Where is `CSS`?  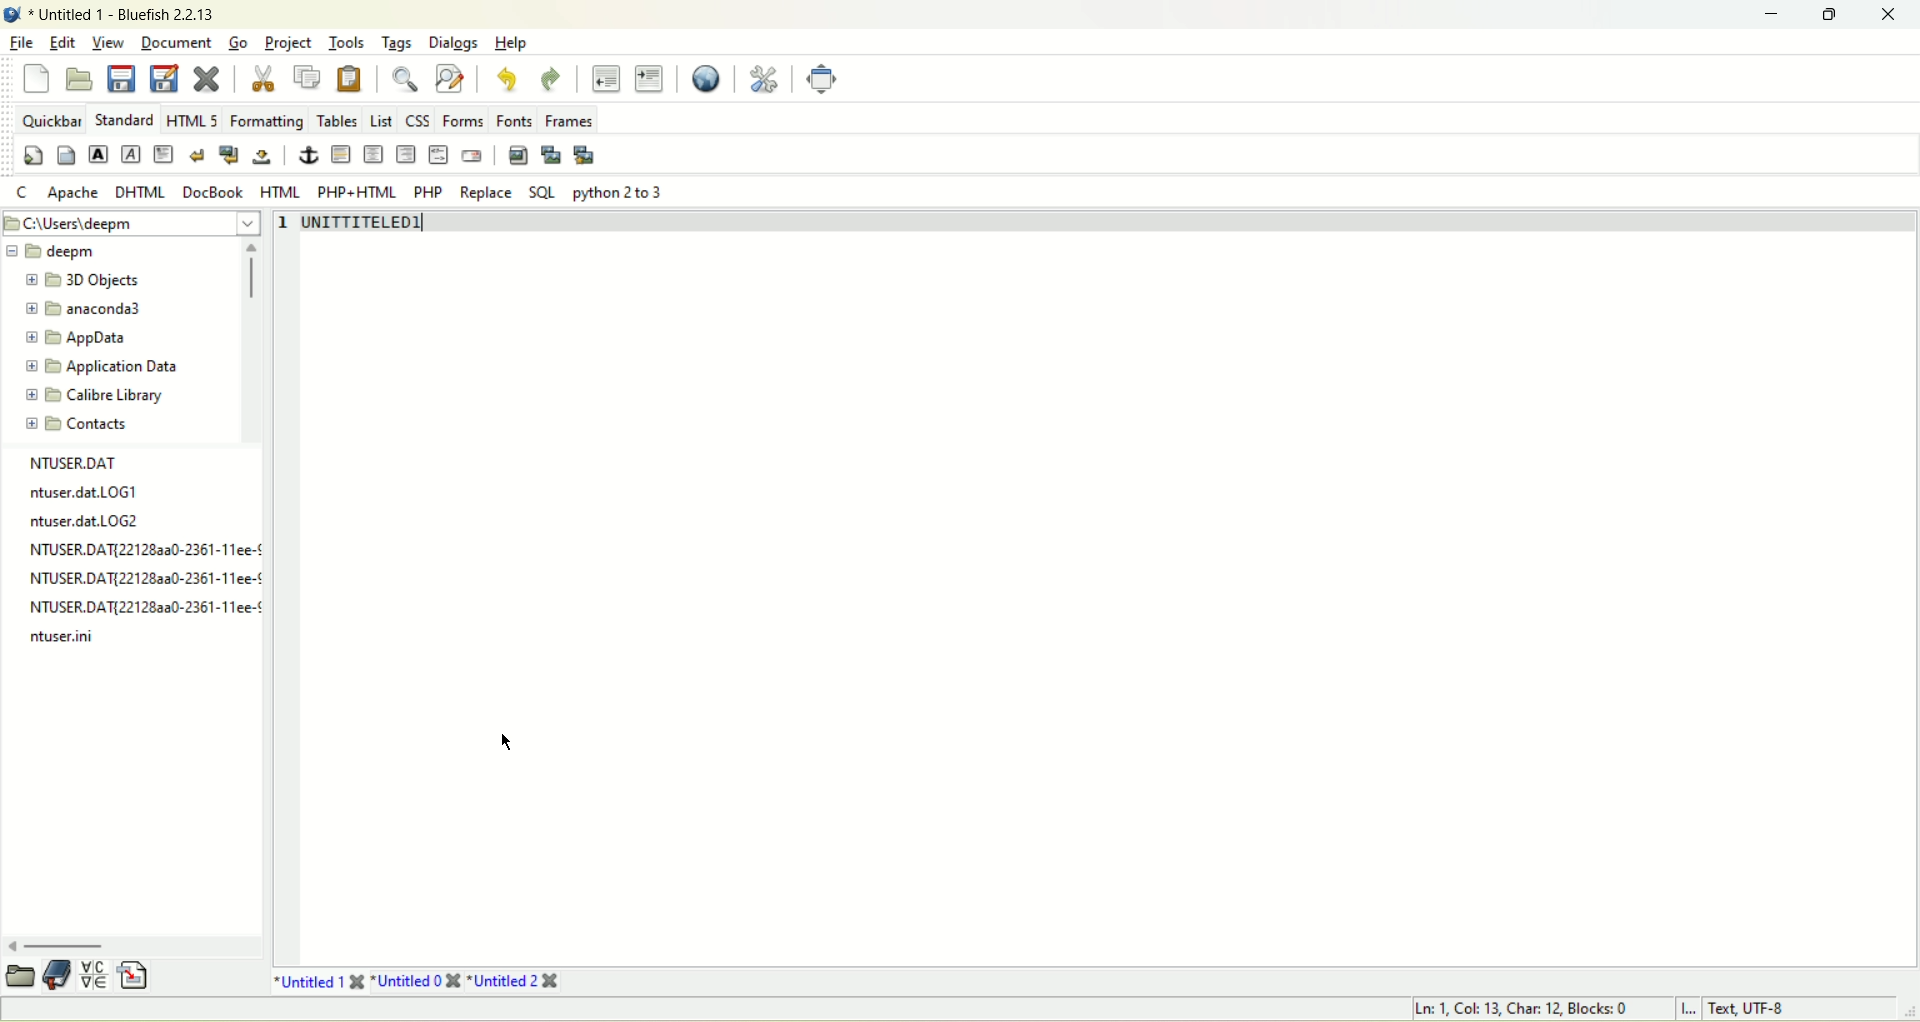
CSS is located at coordinates (420, 118).